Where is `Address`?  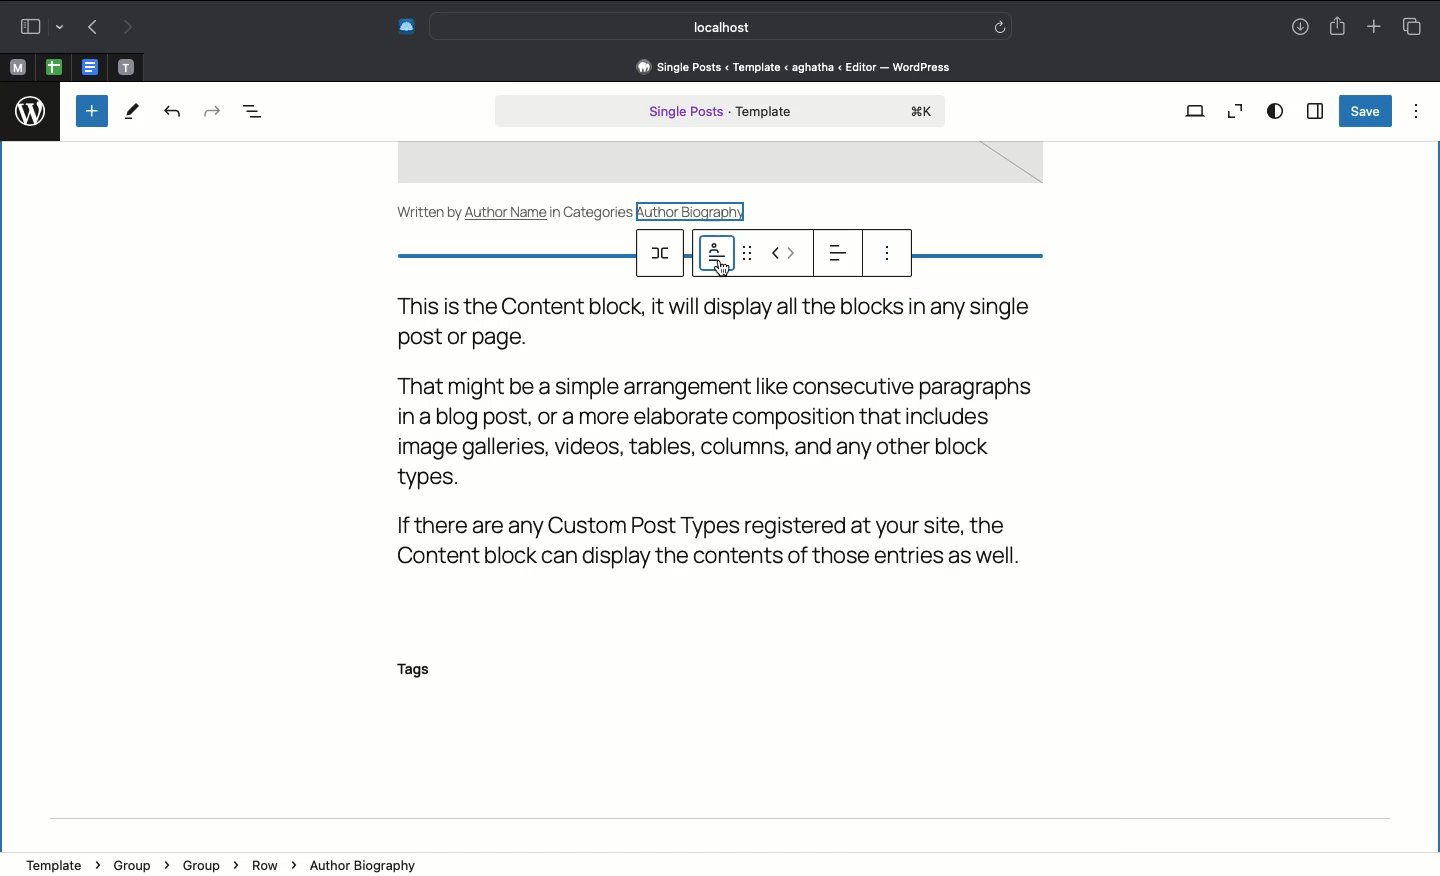
Address is located at coordinates (791, 66).